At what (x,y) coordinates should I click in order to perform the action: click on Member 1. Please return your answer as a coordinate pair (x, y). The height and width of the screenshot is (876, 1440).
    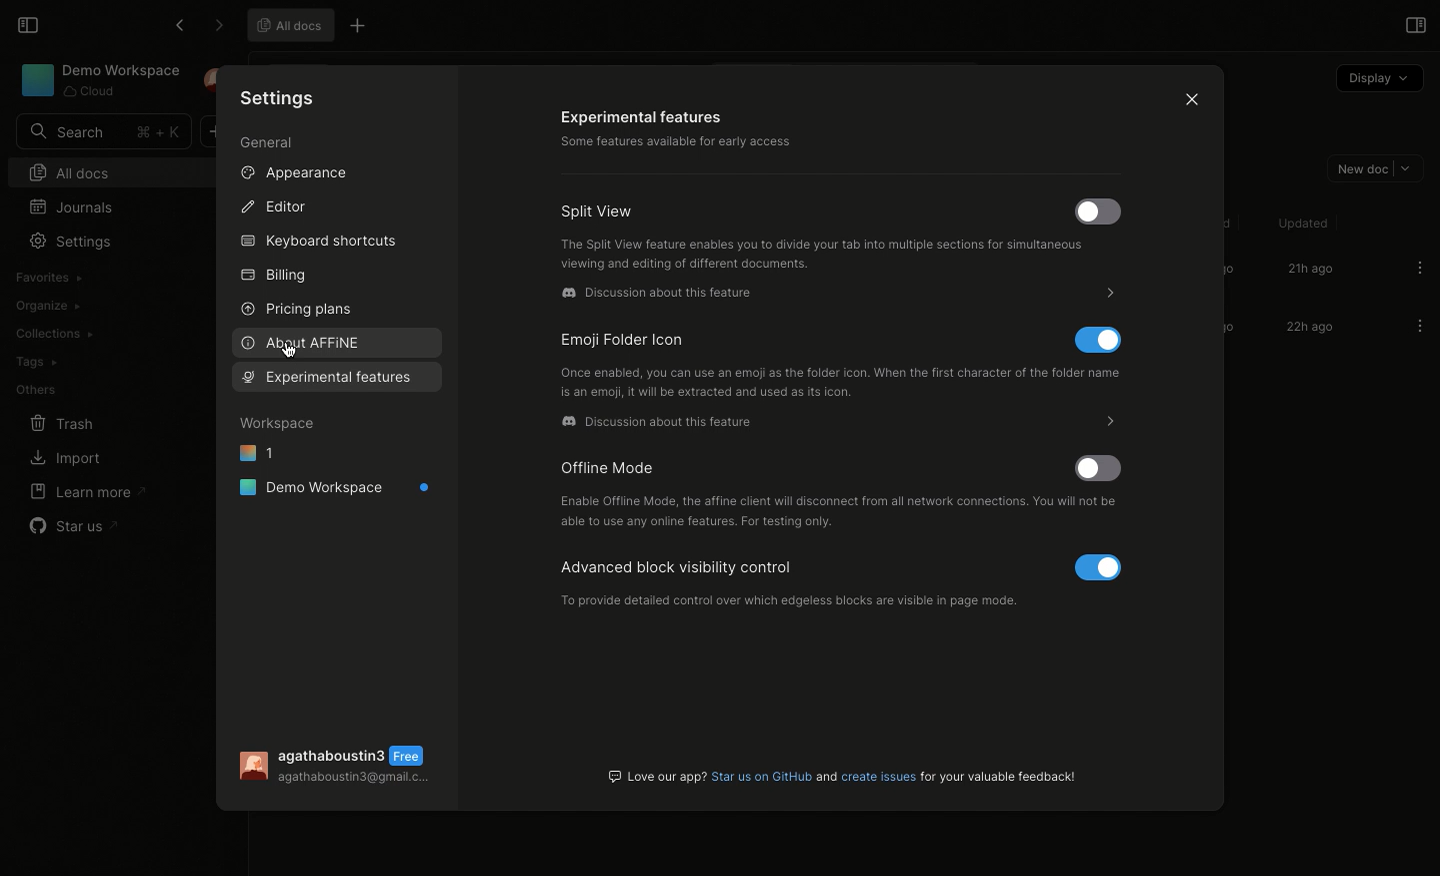
    Looking at the image, I should click on (792, 580).